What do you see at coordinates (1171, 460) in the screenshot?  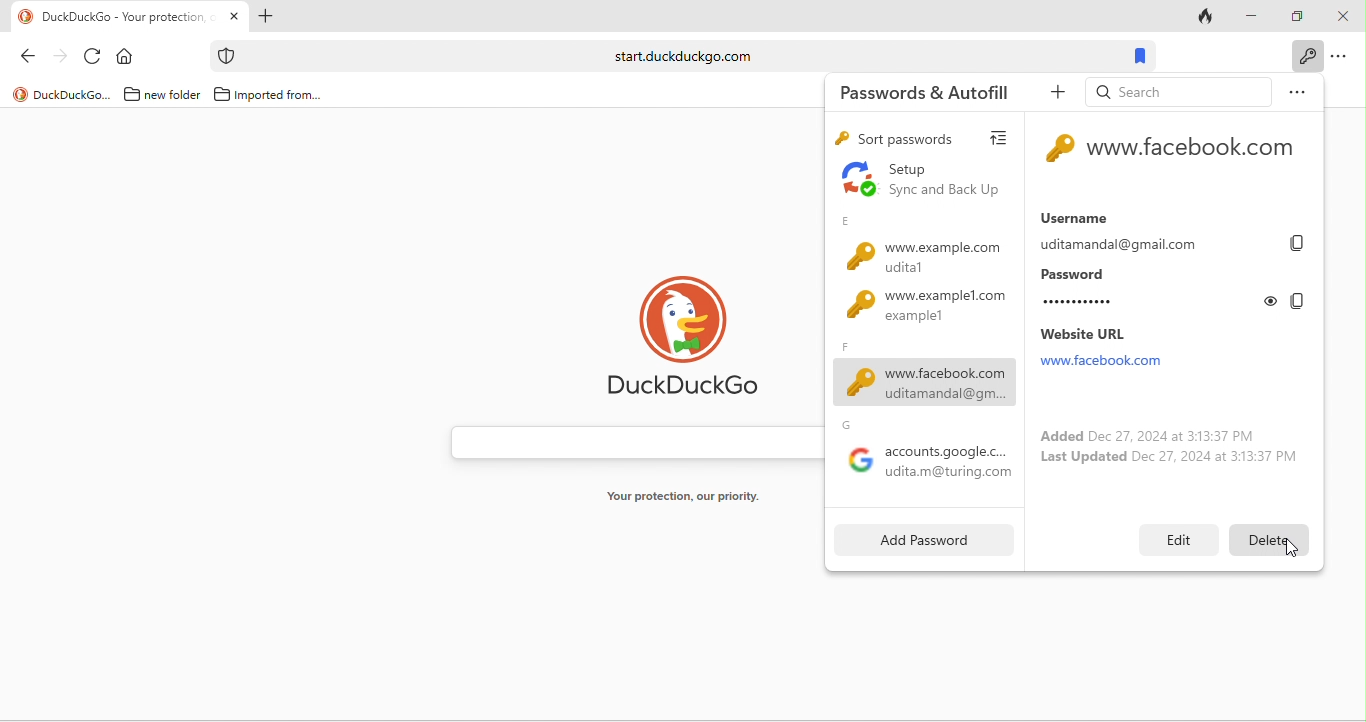 I see `last updated dec 27, 2024 at 3:13:37 PM` at bounding box center [1171, 460].